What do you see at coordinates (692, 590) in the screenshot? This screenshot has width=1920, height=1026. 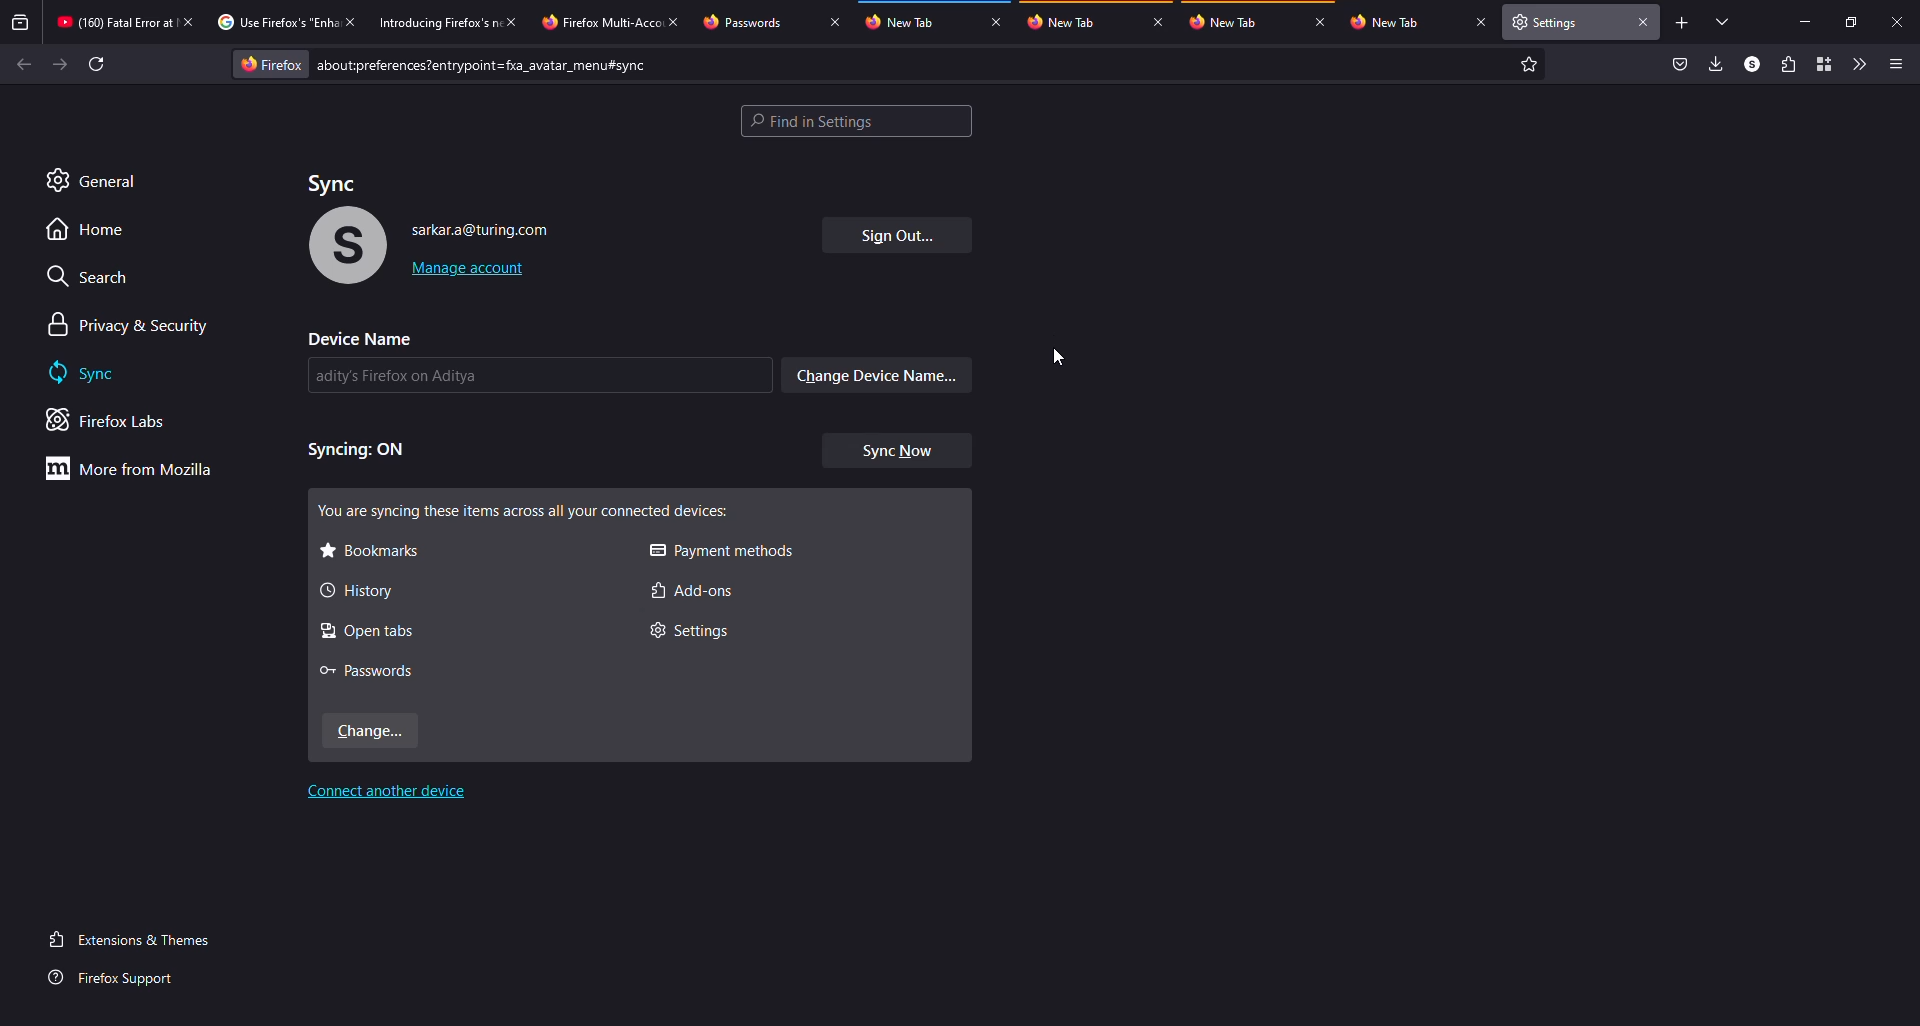 I see `add-ons` at bounding box center [692, 590].